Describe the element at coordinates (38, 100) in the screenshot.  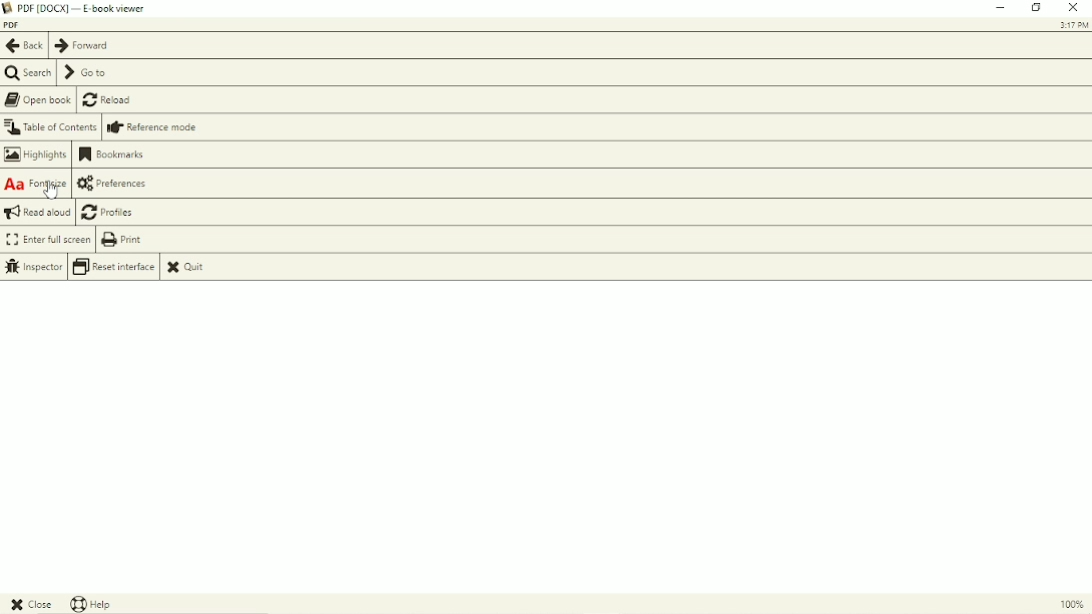
I see `Open book` at that location.